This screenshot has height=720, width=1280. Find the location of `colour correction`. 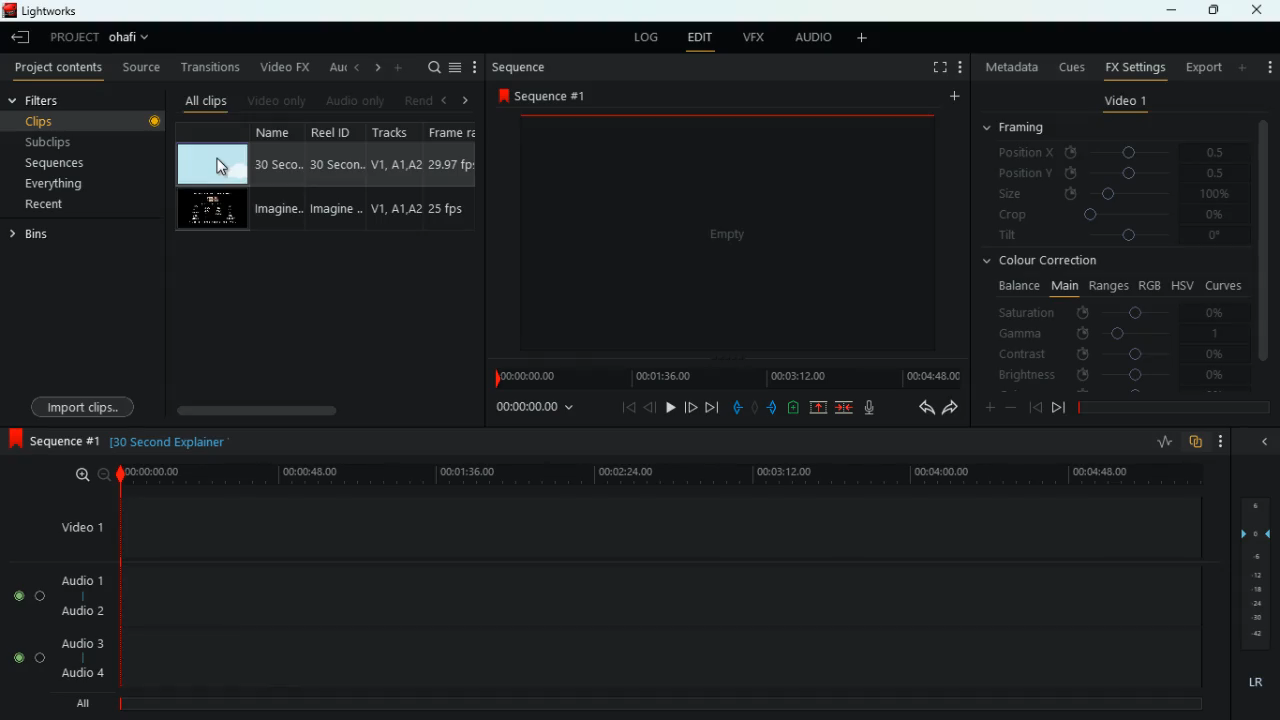

colour correction is located at coordinates (1053, 262).